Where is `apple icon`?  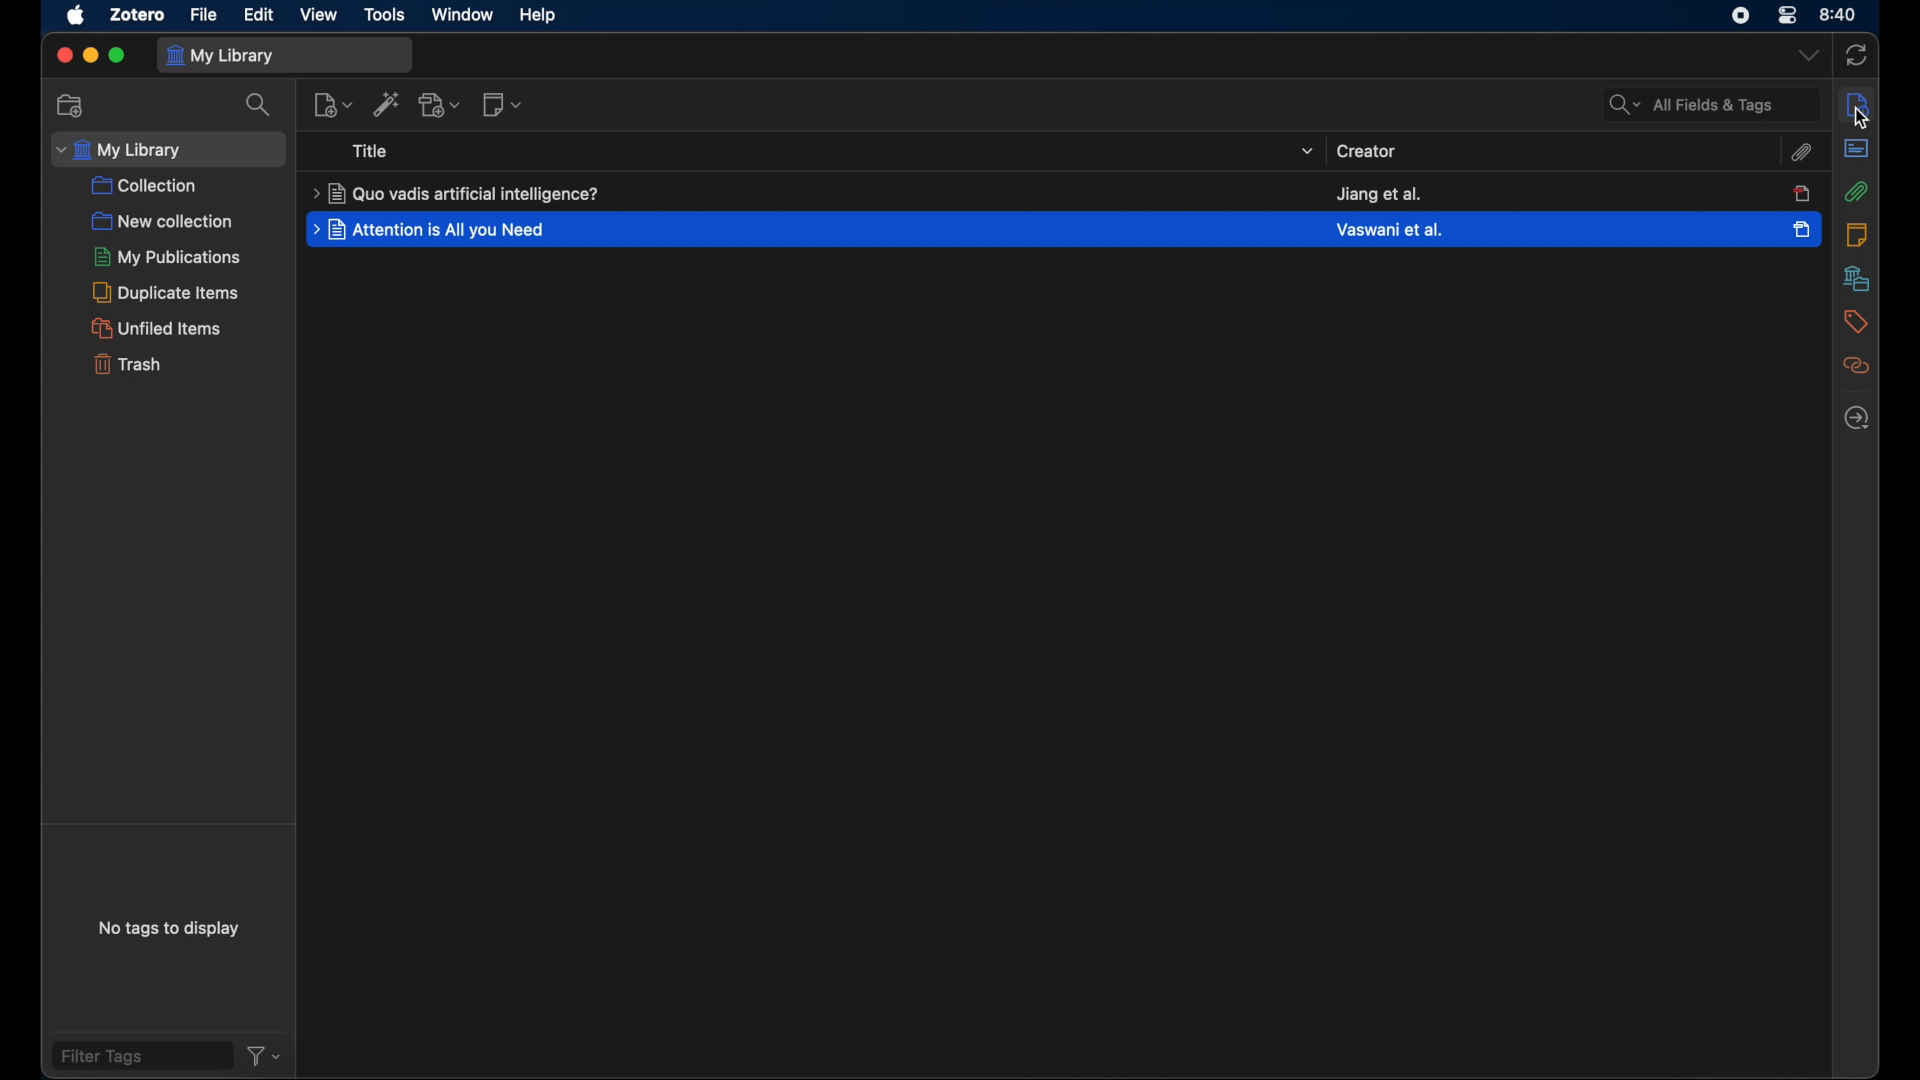
apple icon is located at coordinates (74, 16).